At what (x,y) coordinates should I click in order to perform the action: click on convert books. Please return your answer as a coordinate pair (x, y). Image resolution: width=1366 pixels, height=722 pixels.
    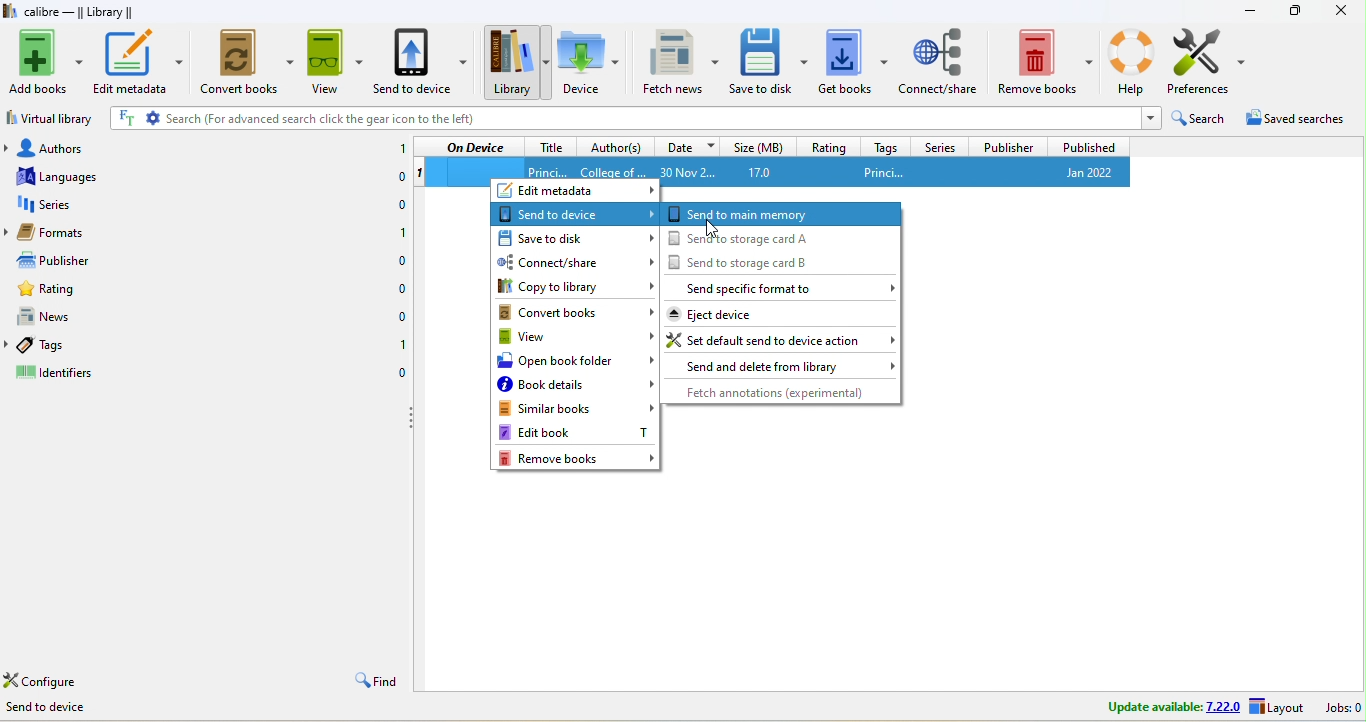
    Looking at the image, I should click on (572, 312).